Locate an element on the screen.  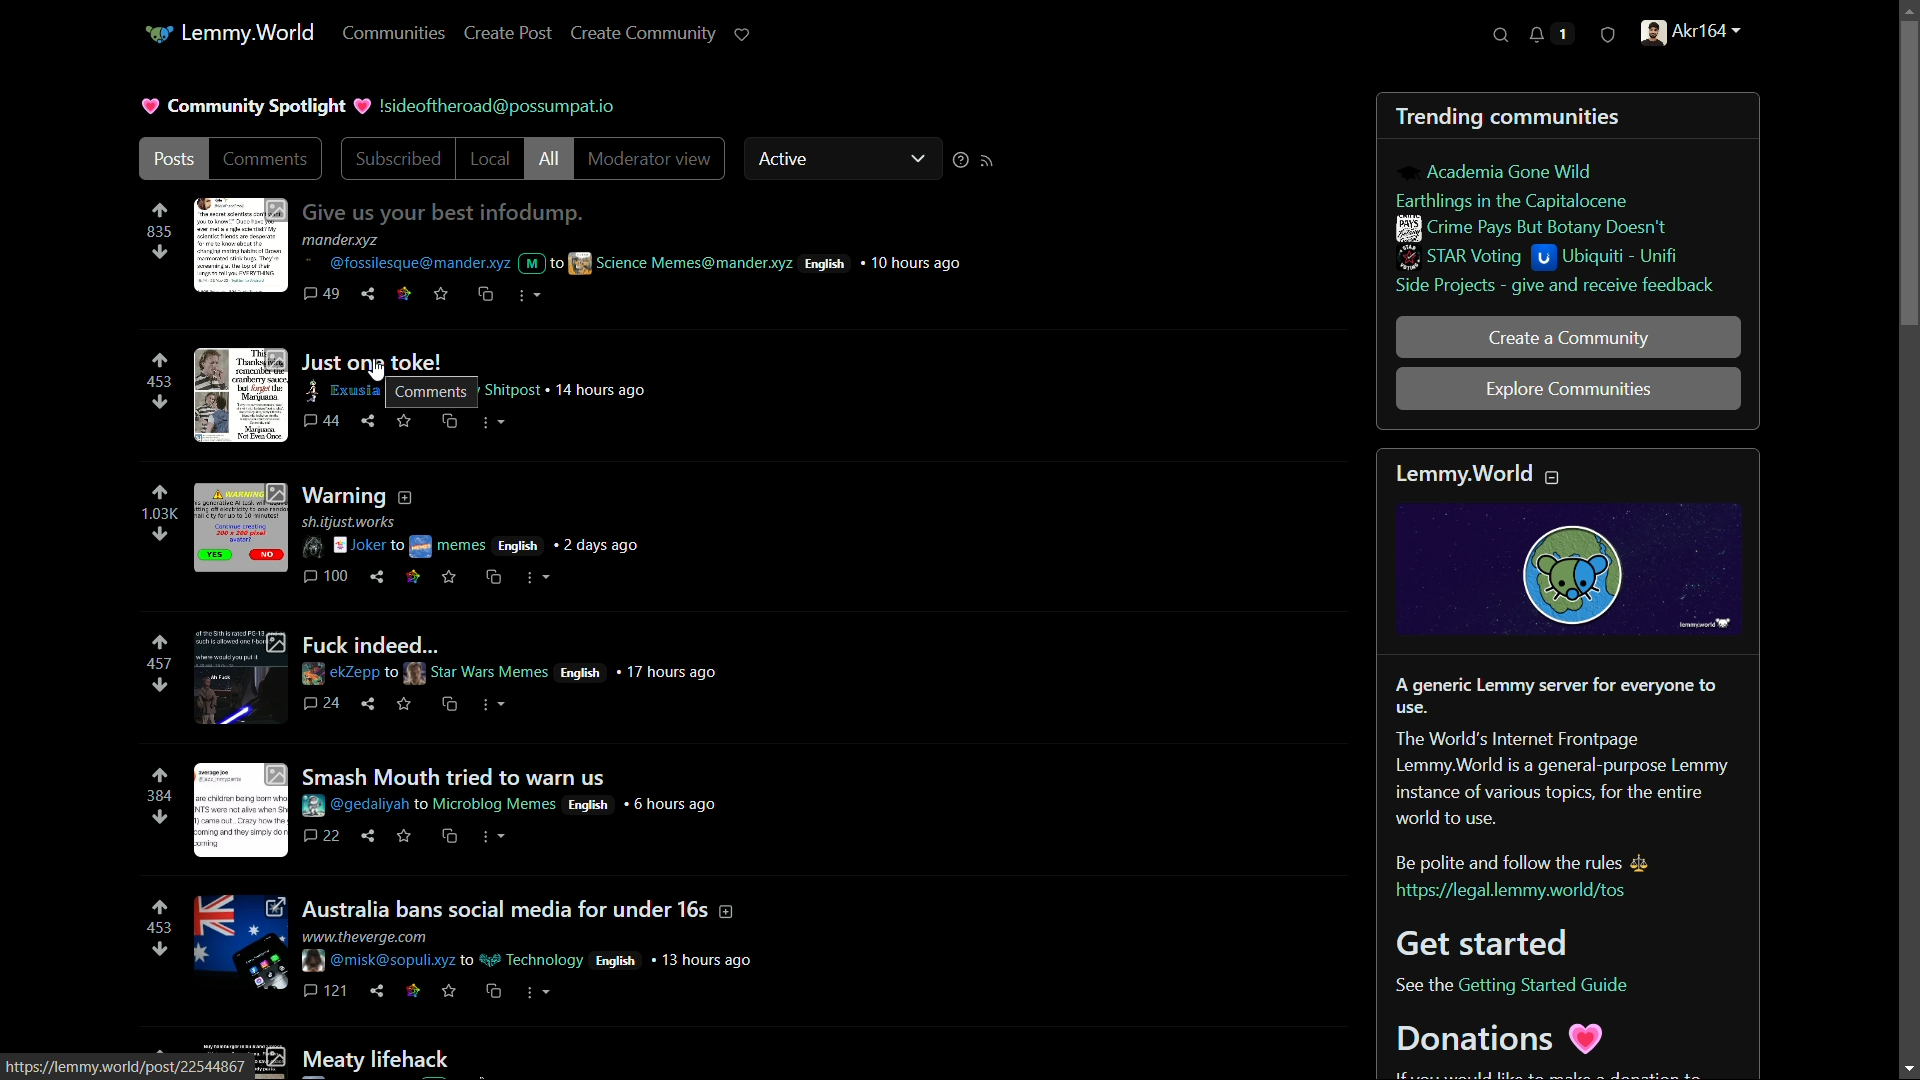
10 hours ago is located at coordinates (920, 264).